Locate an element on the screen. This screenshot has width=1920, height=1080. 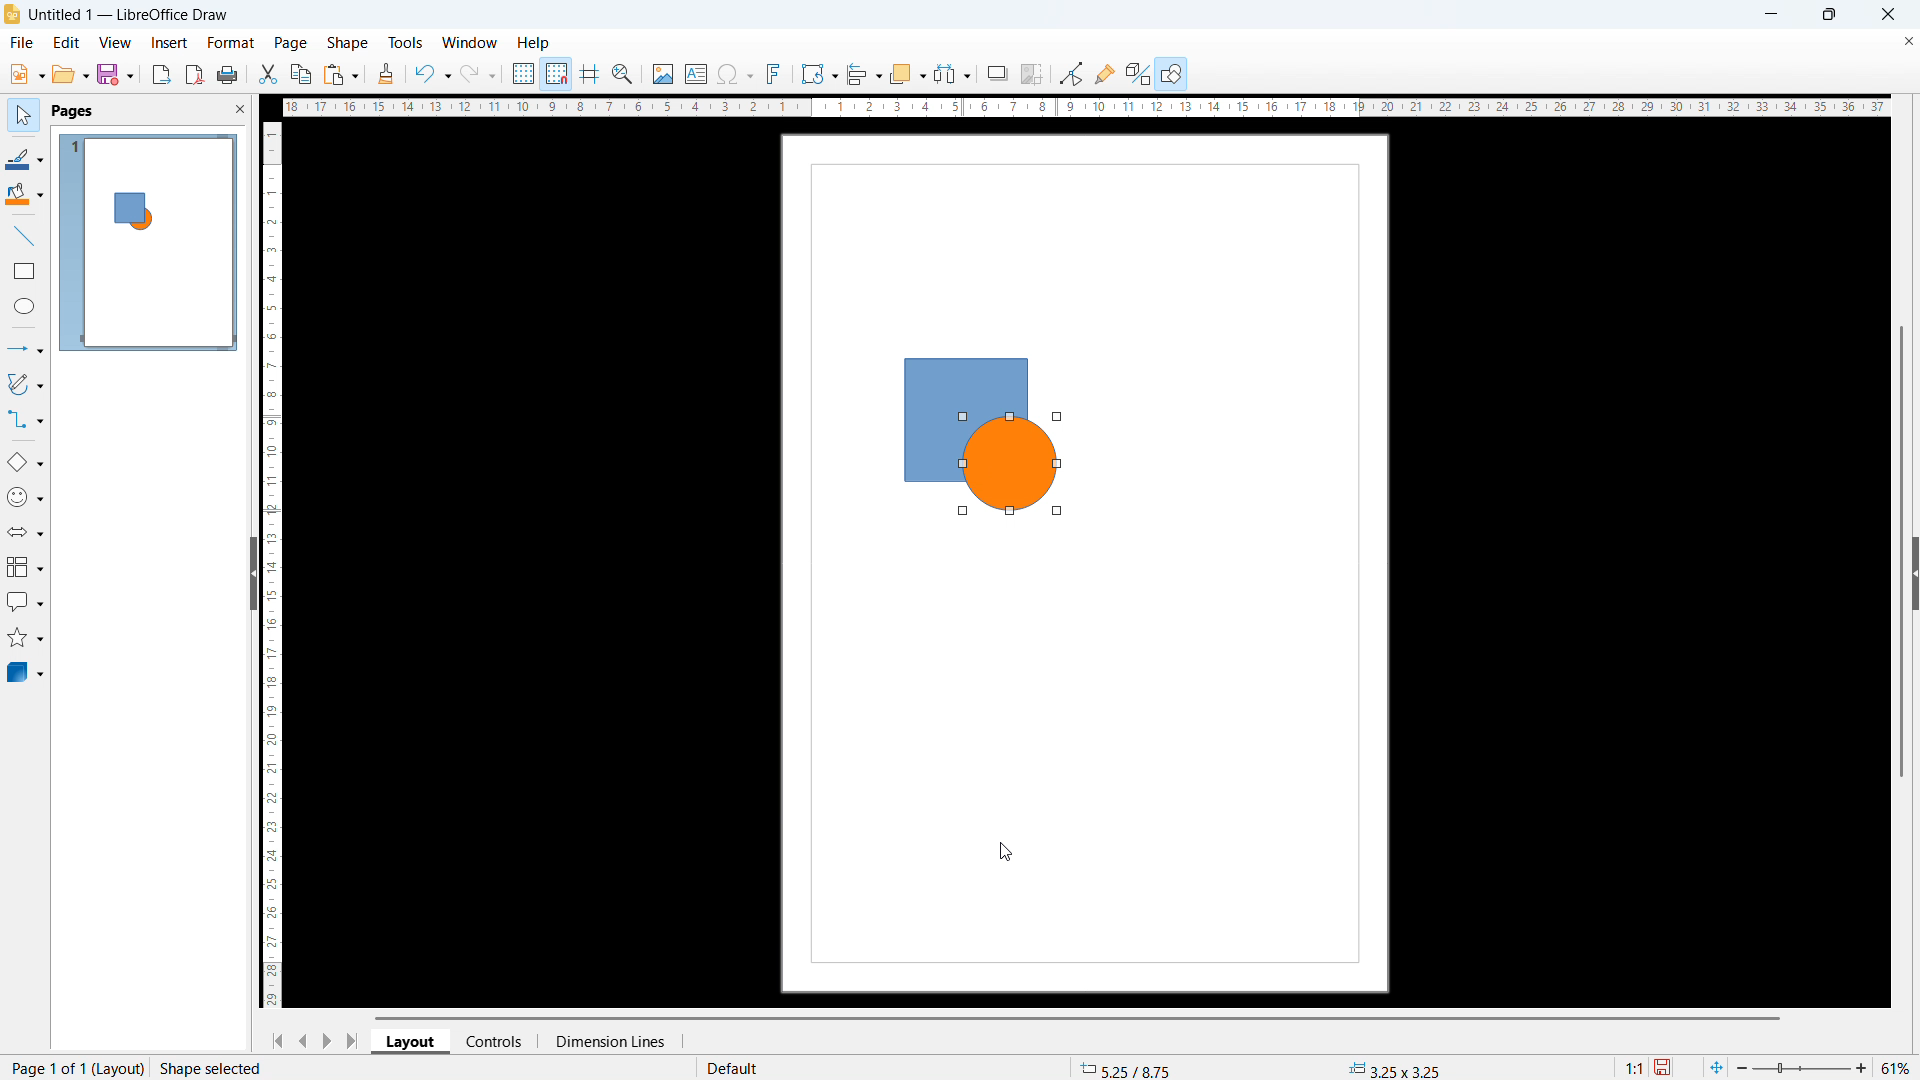
Controls  is located at coordinates (496, 1042).